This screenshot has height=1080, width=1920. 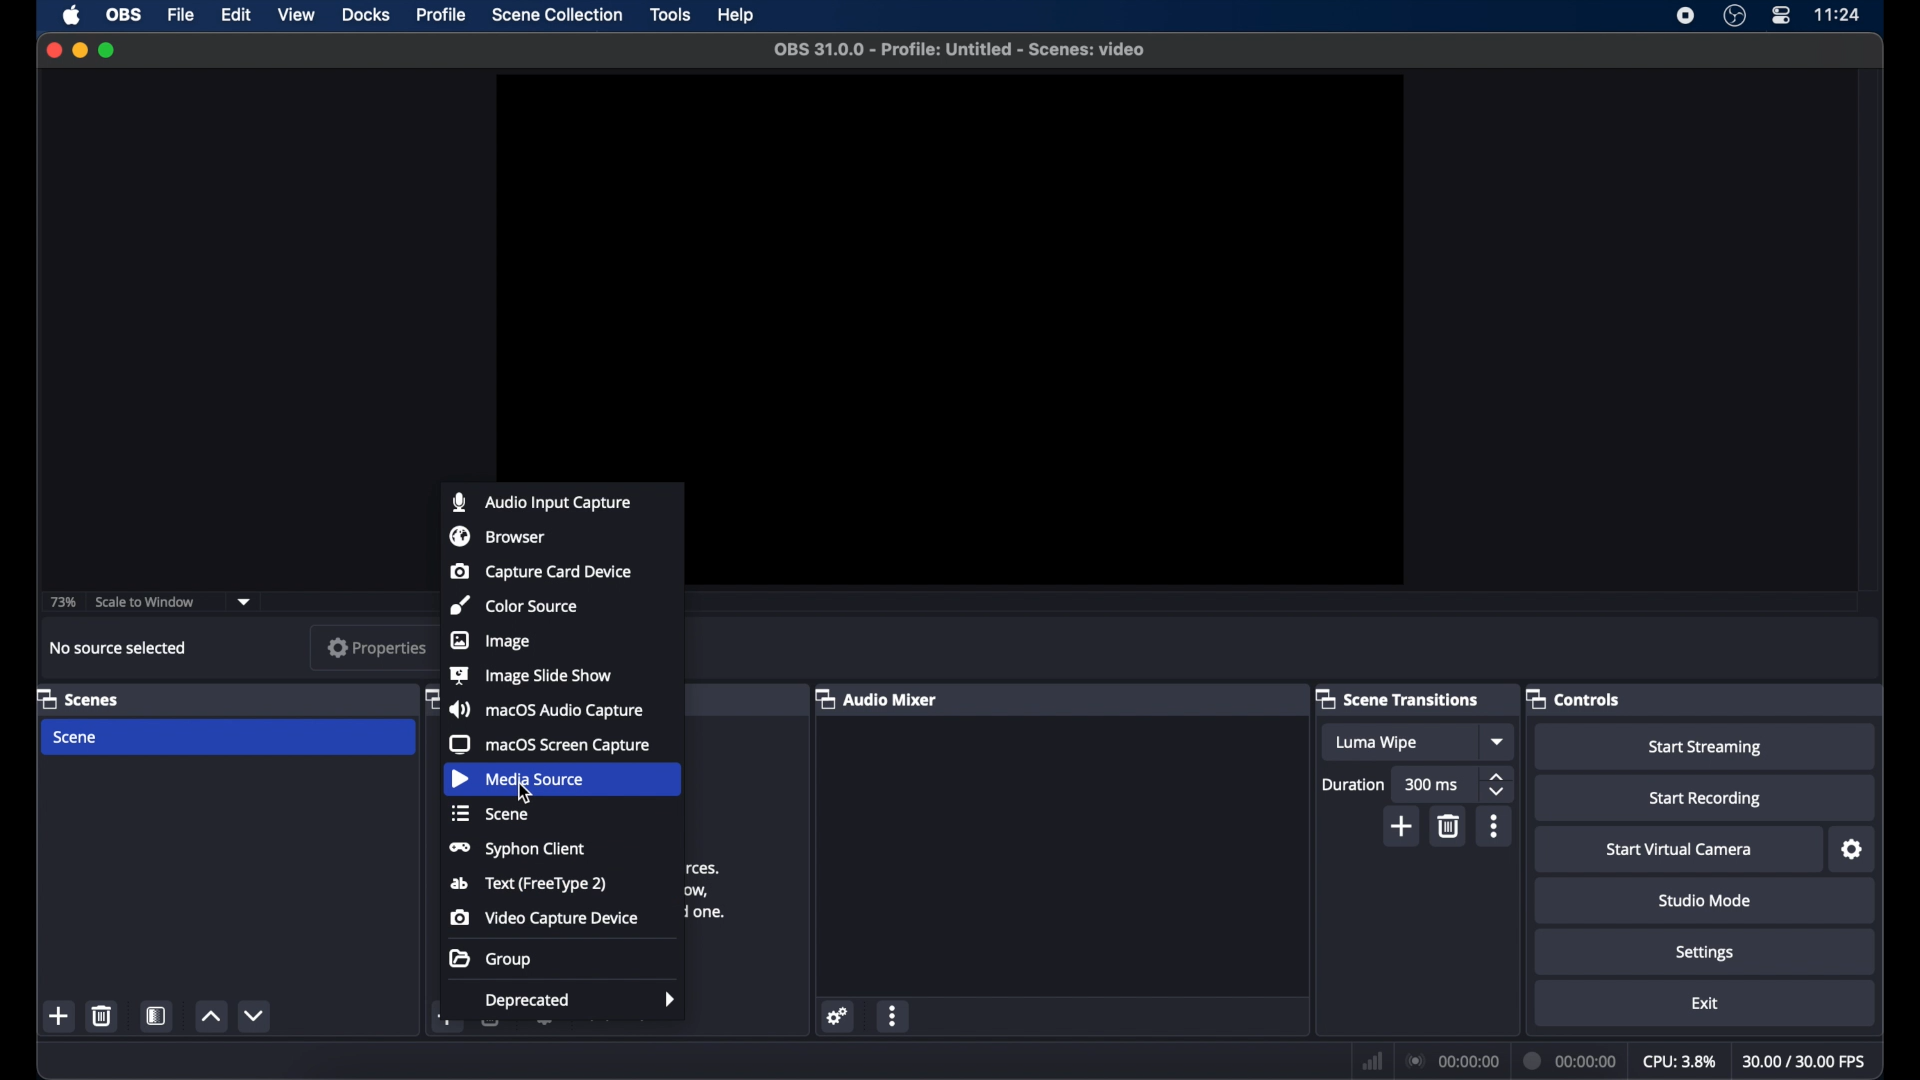 I want to click on capture card device, so click(x=541, y=571).